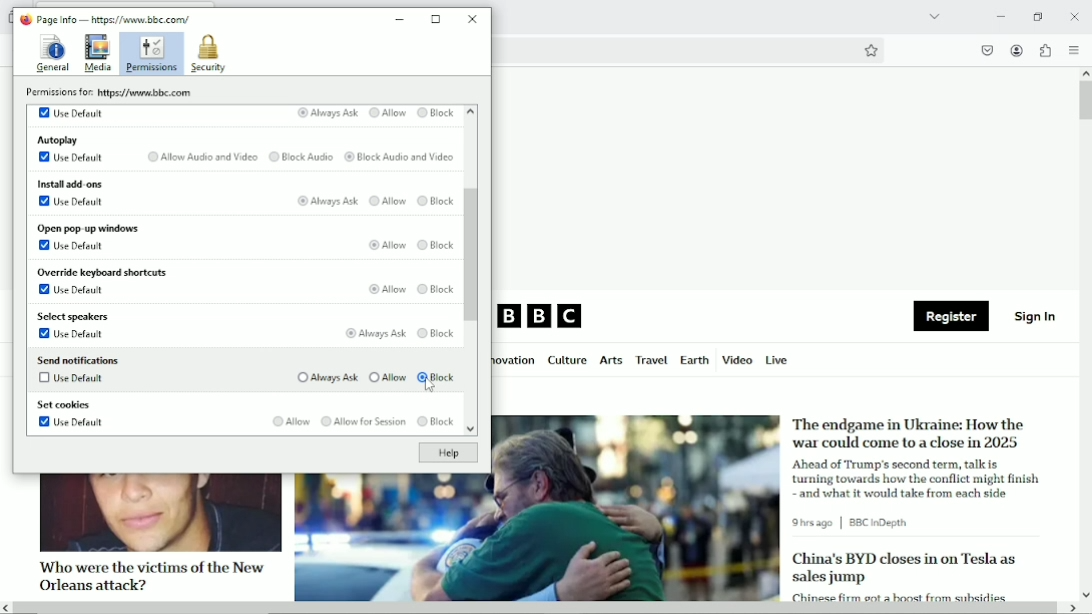 The height and width of the screenshot is (614, 1092). I want to click on logo, so click(24, 19).